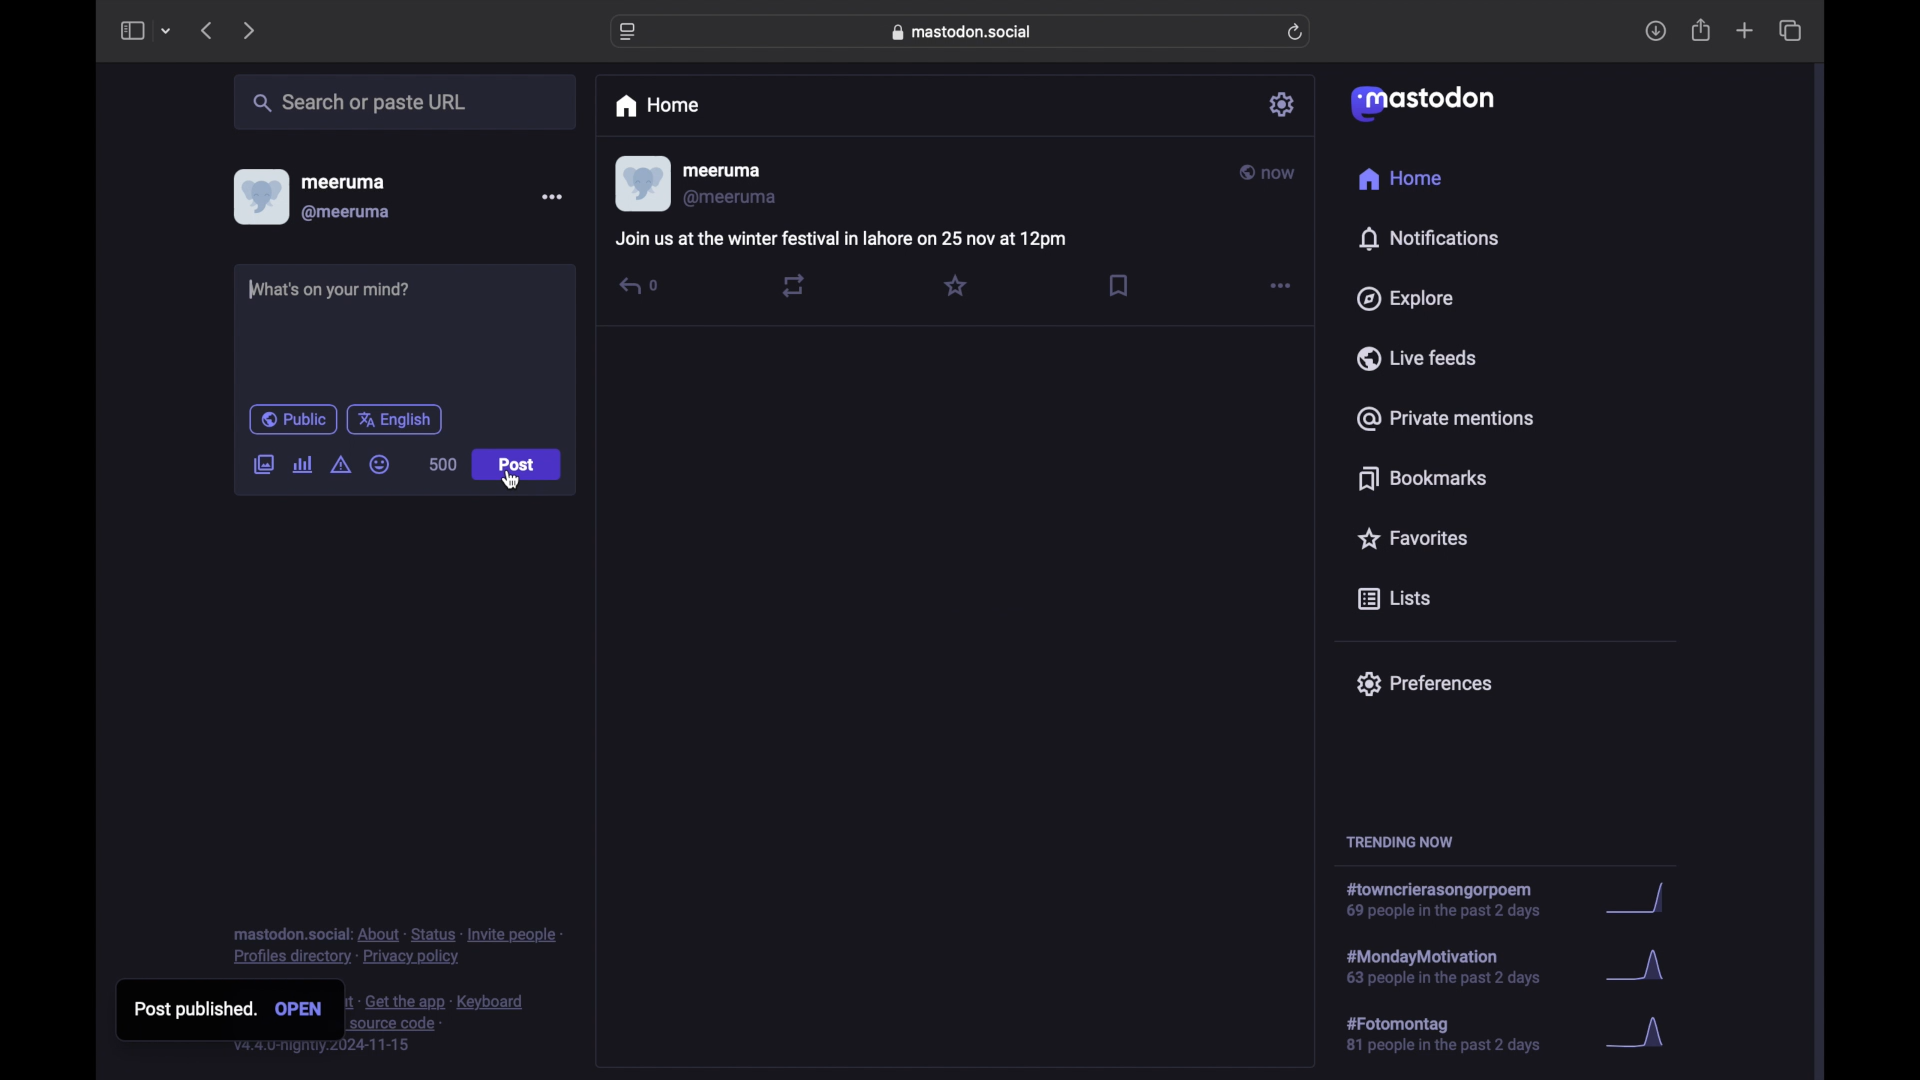 This screenshot has height=1080, width=1920. What do you see at coordinates (518, 465) in the screenshot?
I see `Post` at bounding box center [518, 465].